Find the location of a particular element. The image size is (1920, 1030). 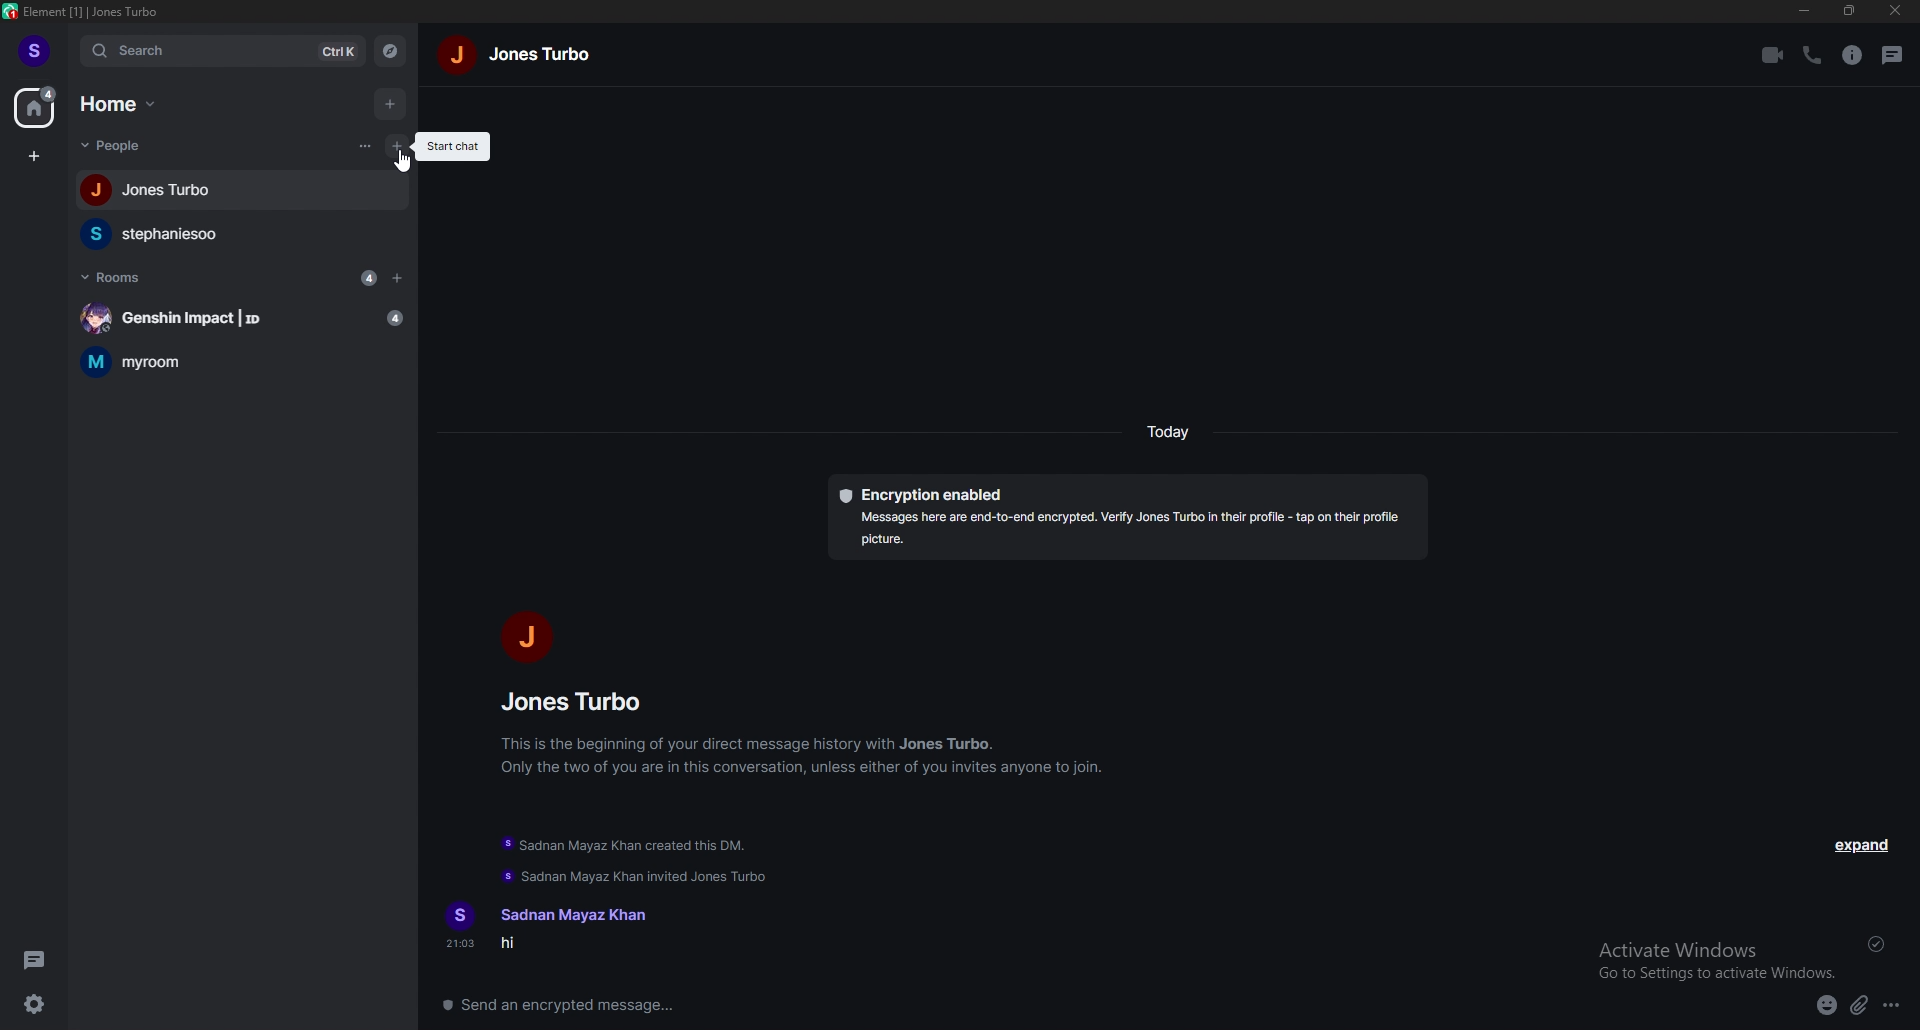

quick settings is located at coordinates (38, 1003).